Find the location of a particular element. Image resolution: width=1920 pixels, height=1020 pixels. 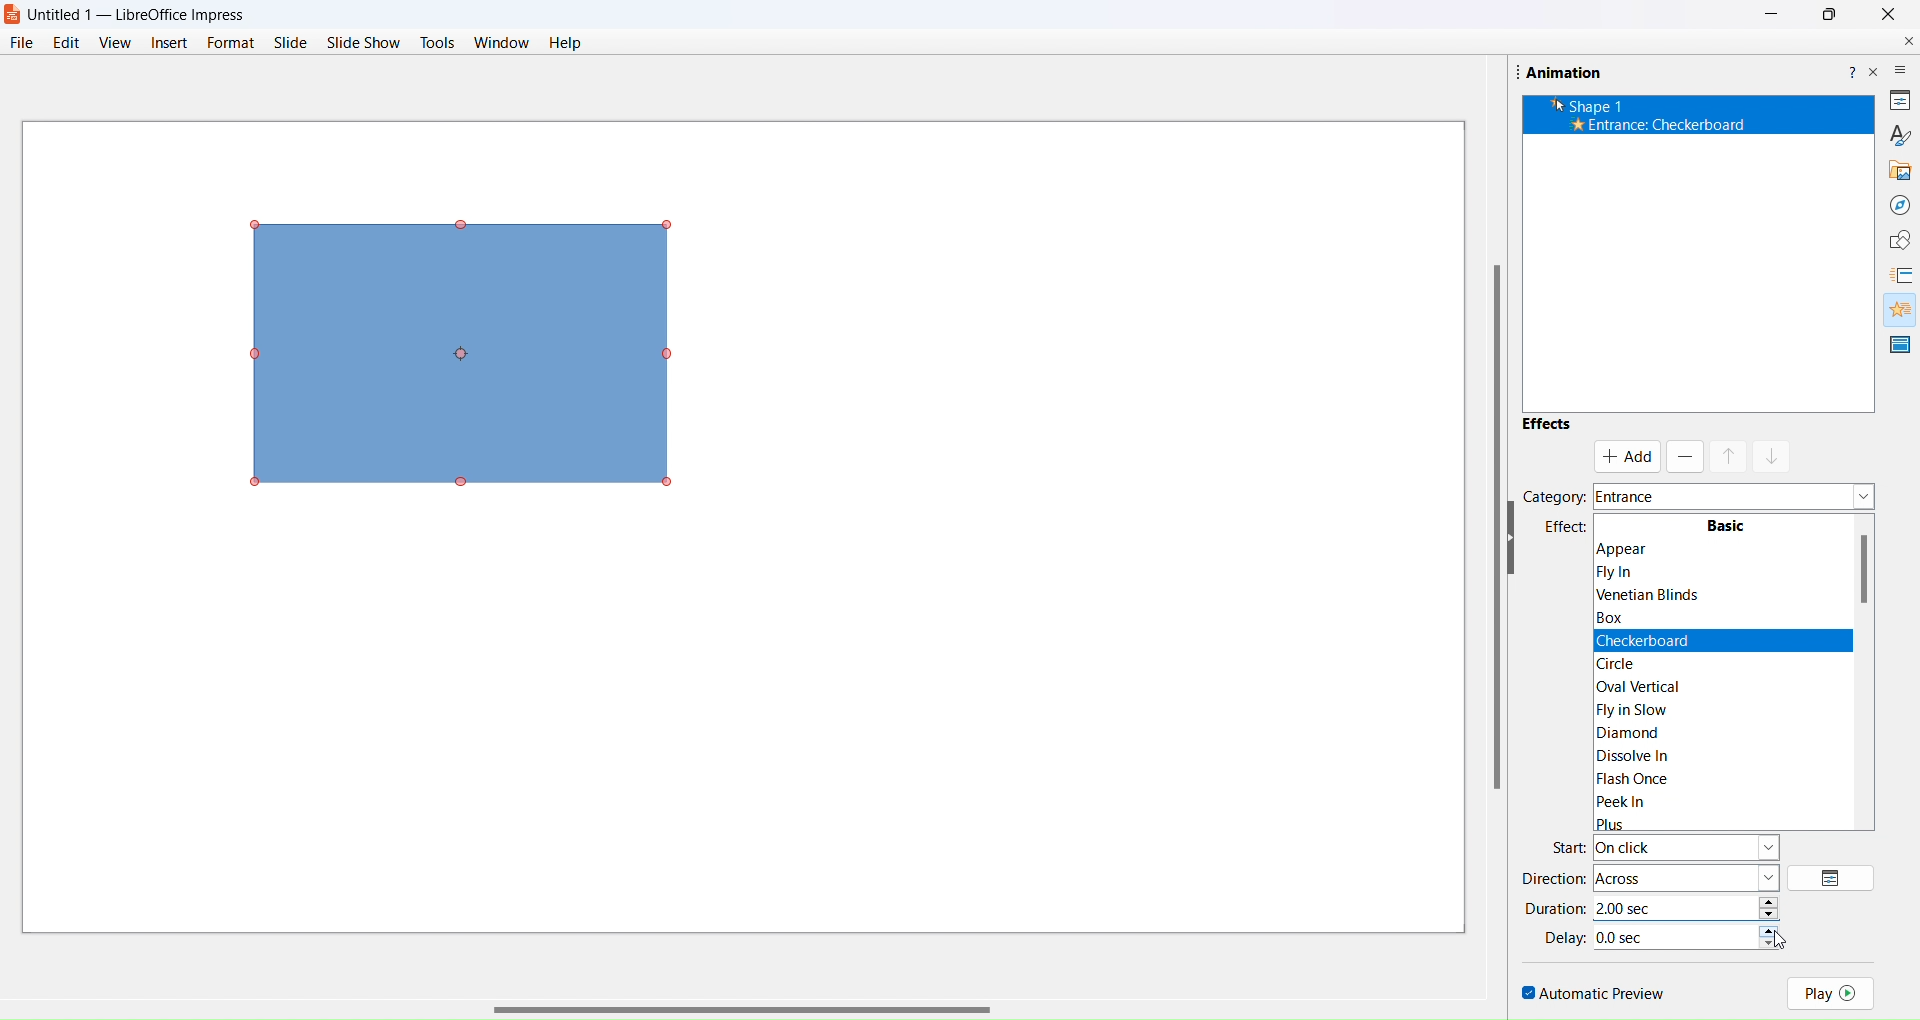

slide transition is located at coordinates (1903, 275).